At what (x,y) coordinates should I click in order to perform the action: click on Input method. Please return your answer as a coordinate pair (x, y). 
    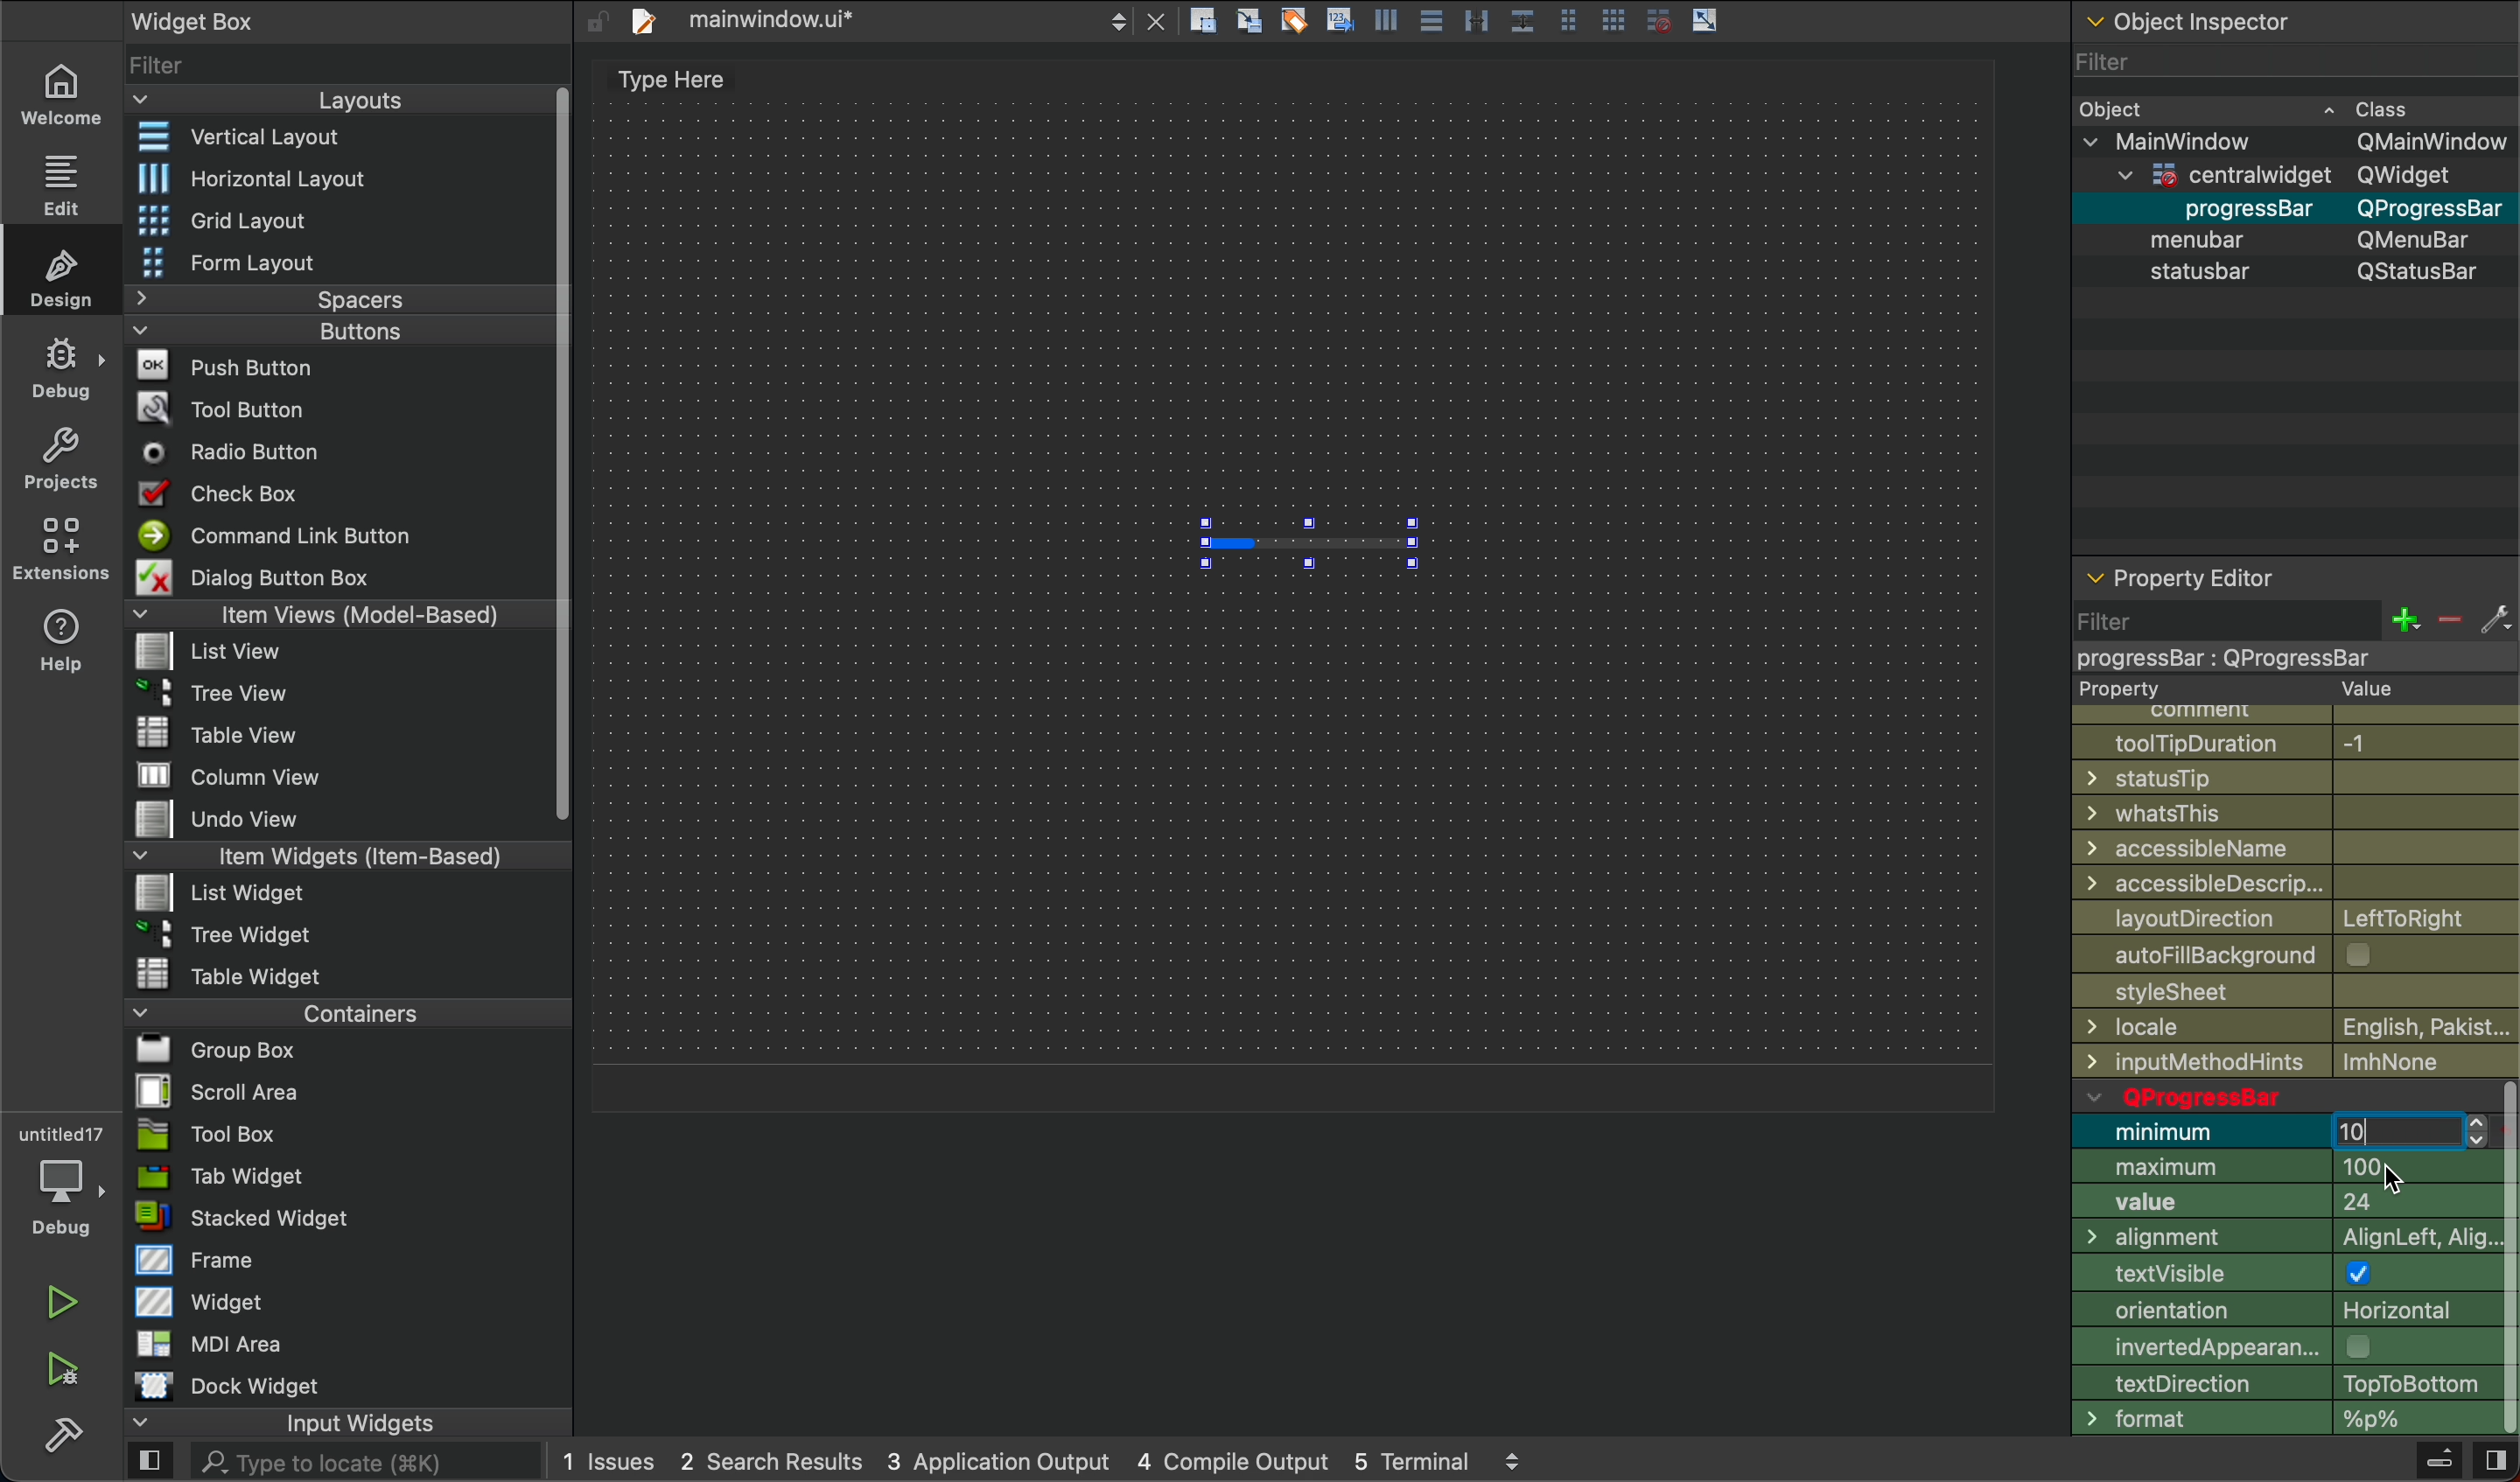
    Looking at the image, I should click on (2300, 1062).